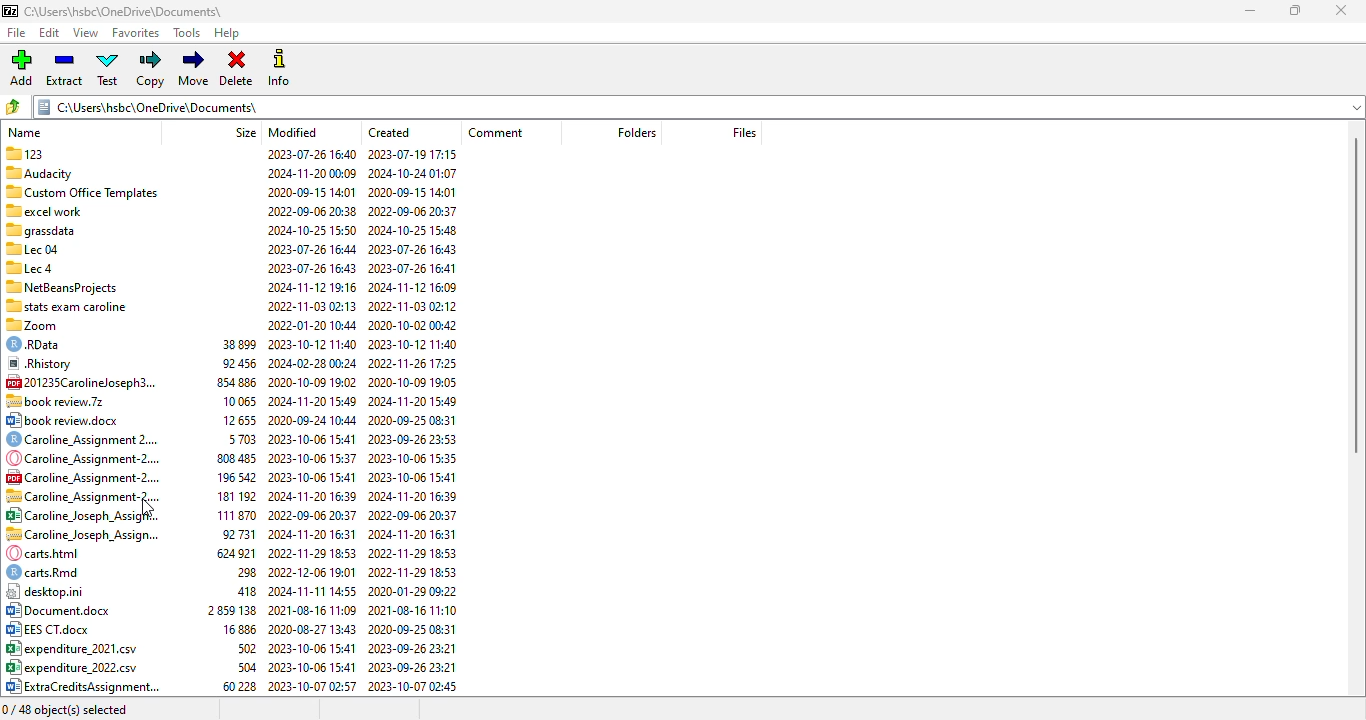 This screenshot has height=720, width=1366. What do you see at coordinates (230, 420) in the screenshot?
I see `© book review.doox 12655 2020-09-24 10:44 2020-09-25 08:31` at bounding box center [230, 420].